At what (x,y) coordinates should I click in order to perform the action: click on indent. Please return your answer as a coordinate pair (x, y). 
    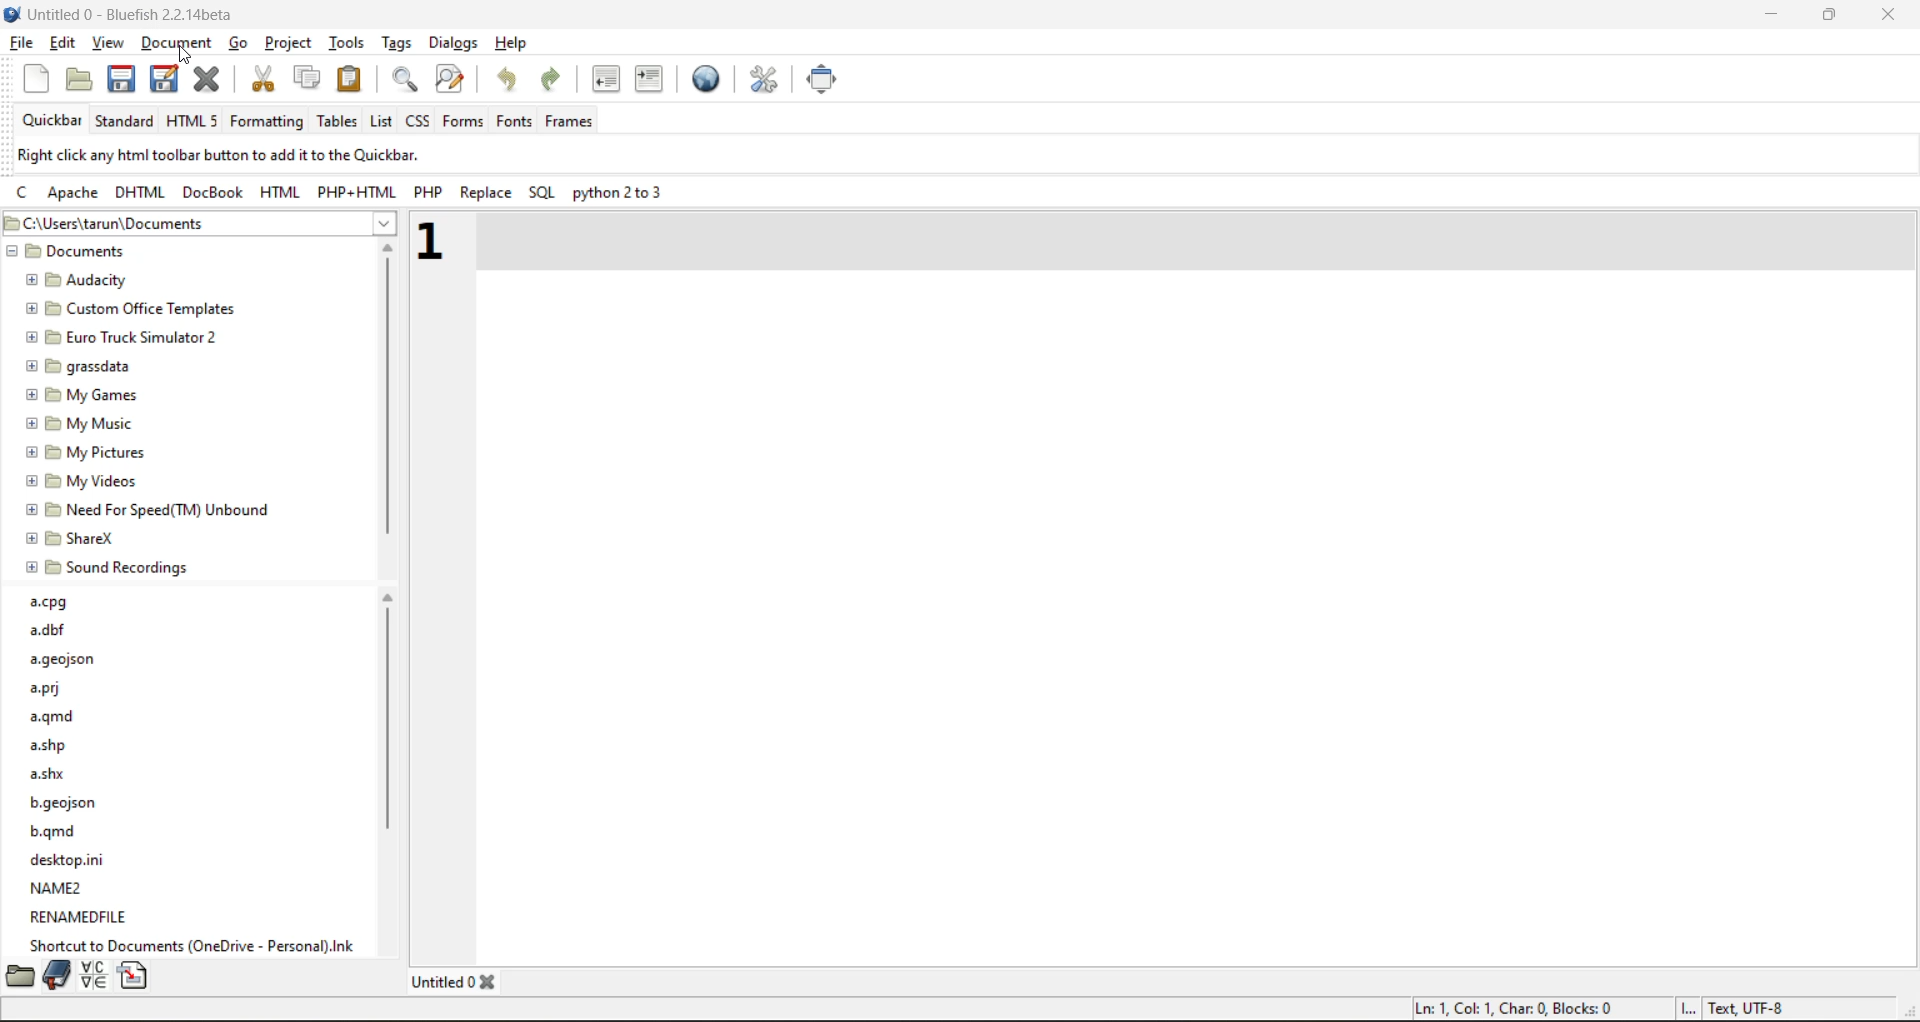
    Looking at the image, I should click on (654, 80).